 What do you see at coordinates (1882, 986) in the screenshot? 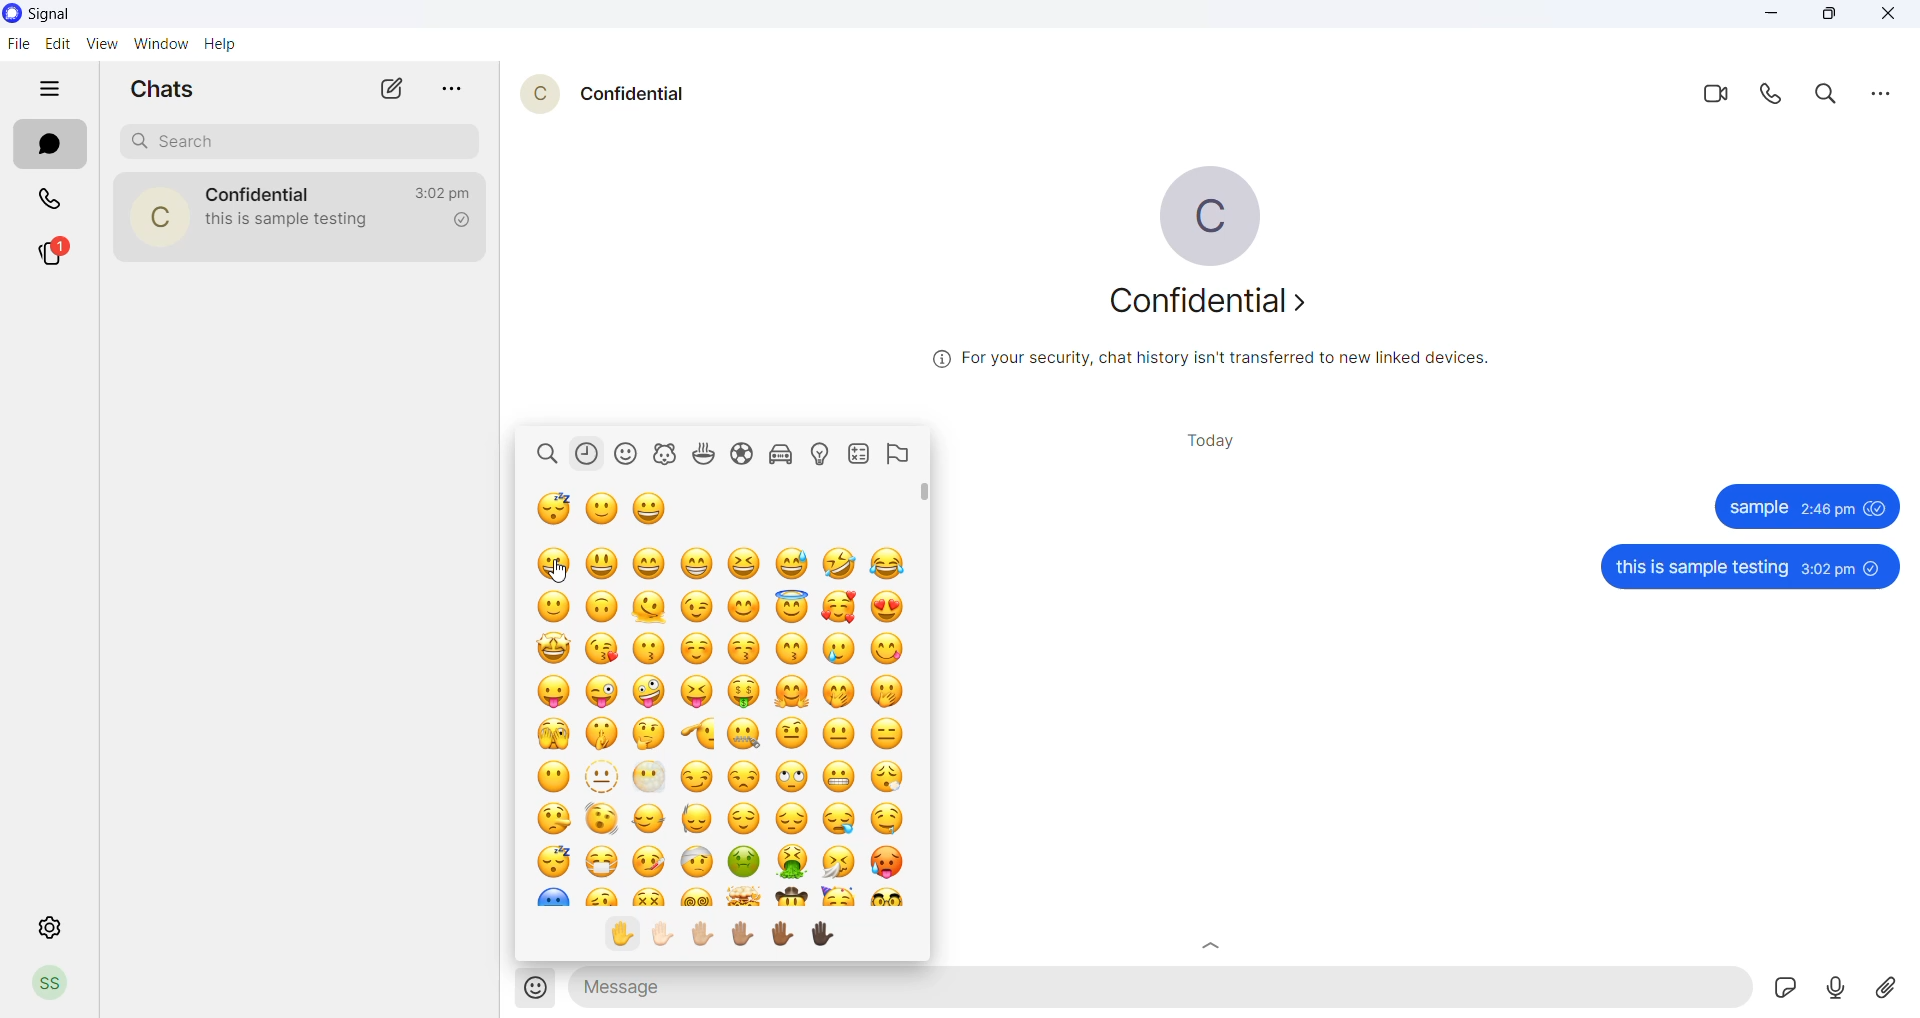
I see `share attachments` at bounding box center [1882, 986].